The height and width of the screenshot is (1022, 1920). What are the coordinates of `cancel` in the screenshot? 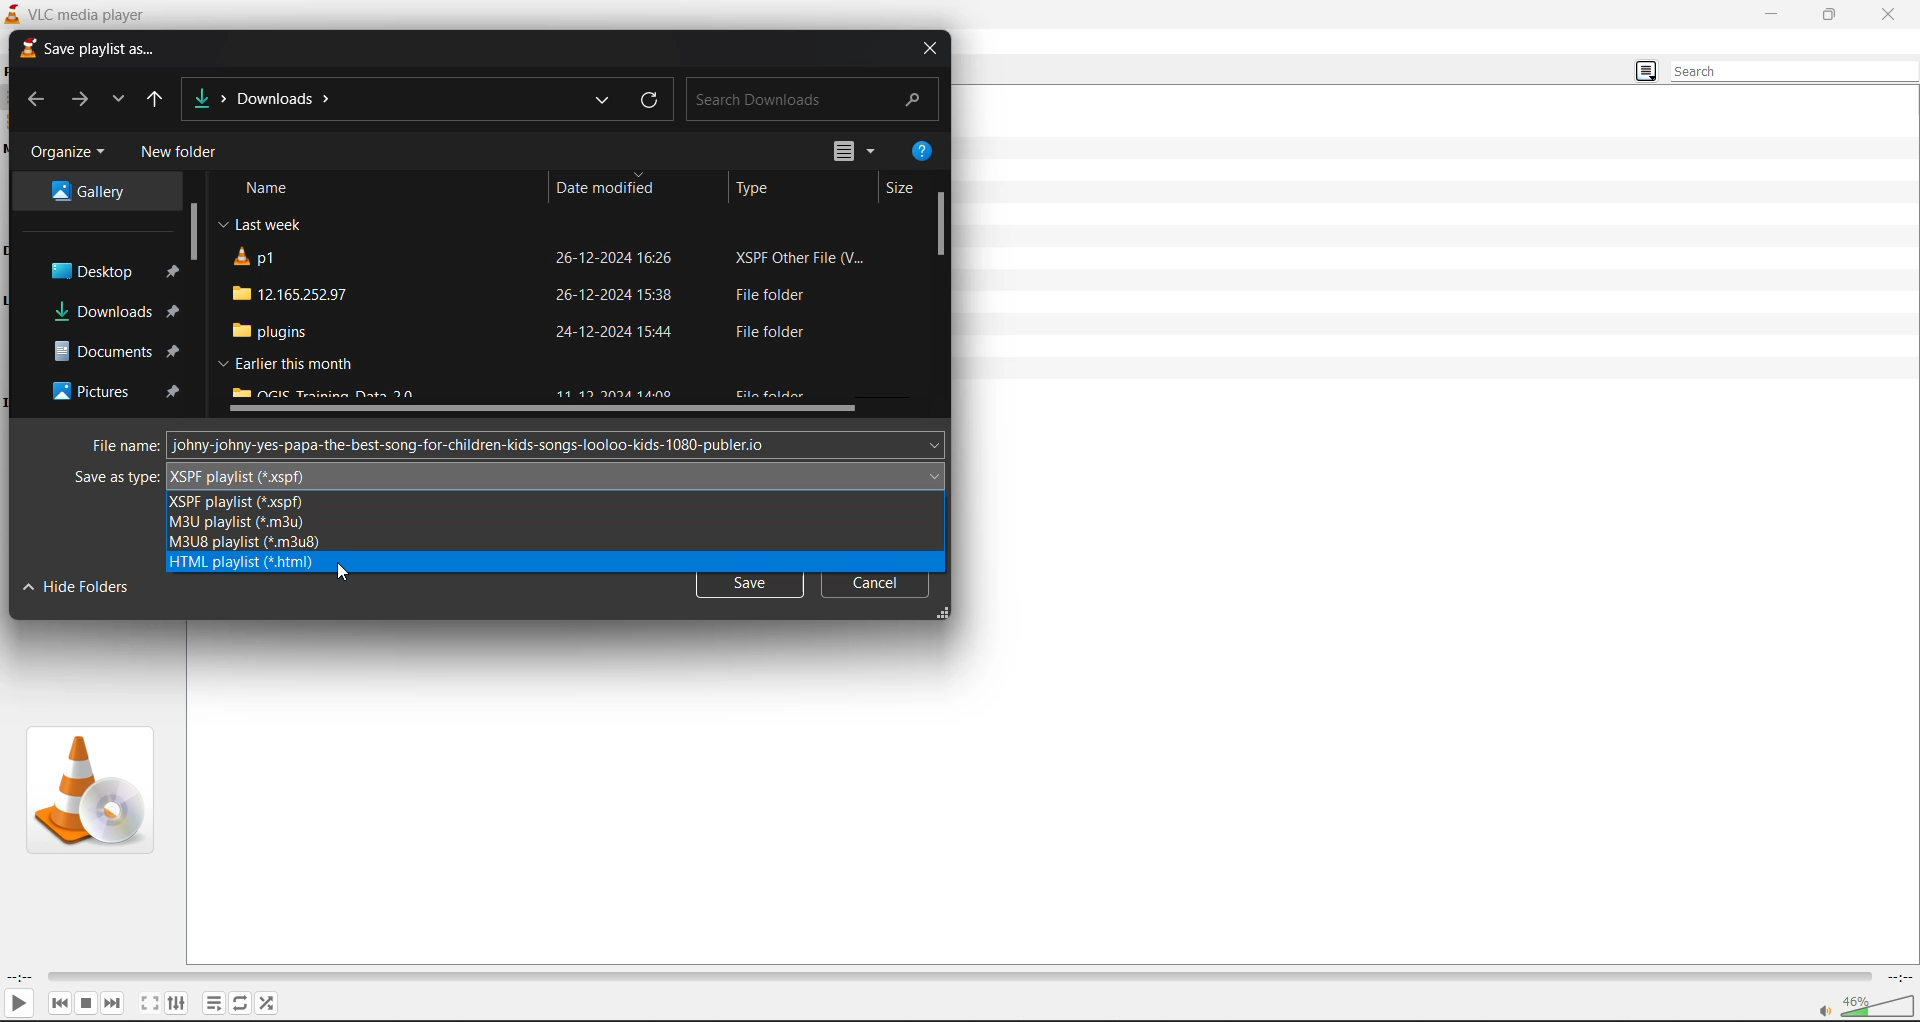 It's located at (877, 588).